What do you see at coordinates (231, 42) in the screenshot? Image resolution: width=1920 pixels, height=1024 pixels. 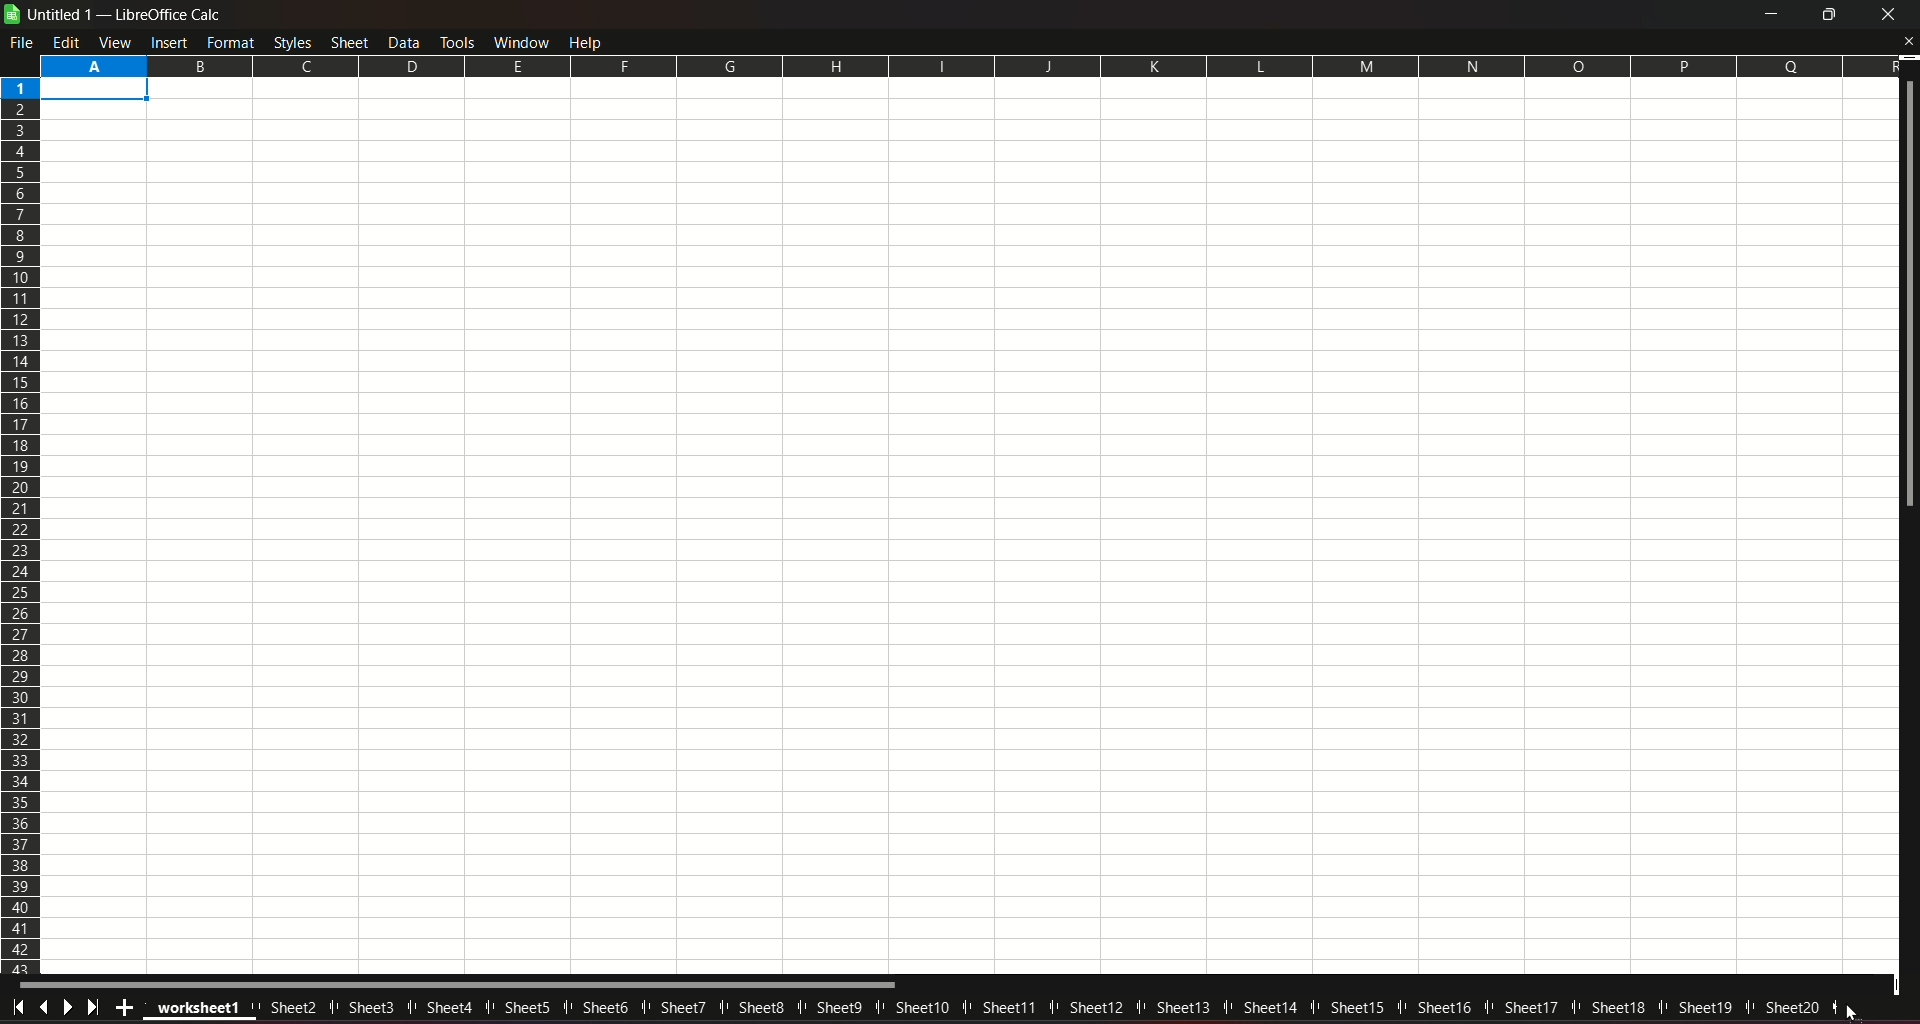 I see `format` at bounding box center [231, 42].